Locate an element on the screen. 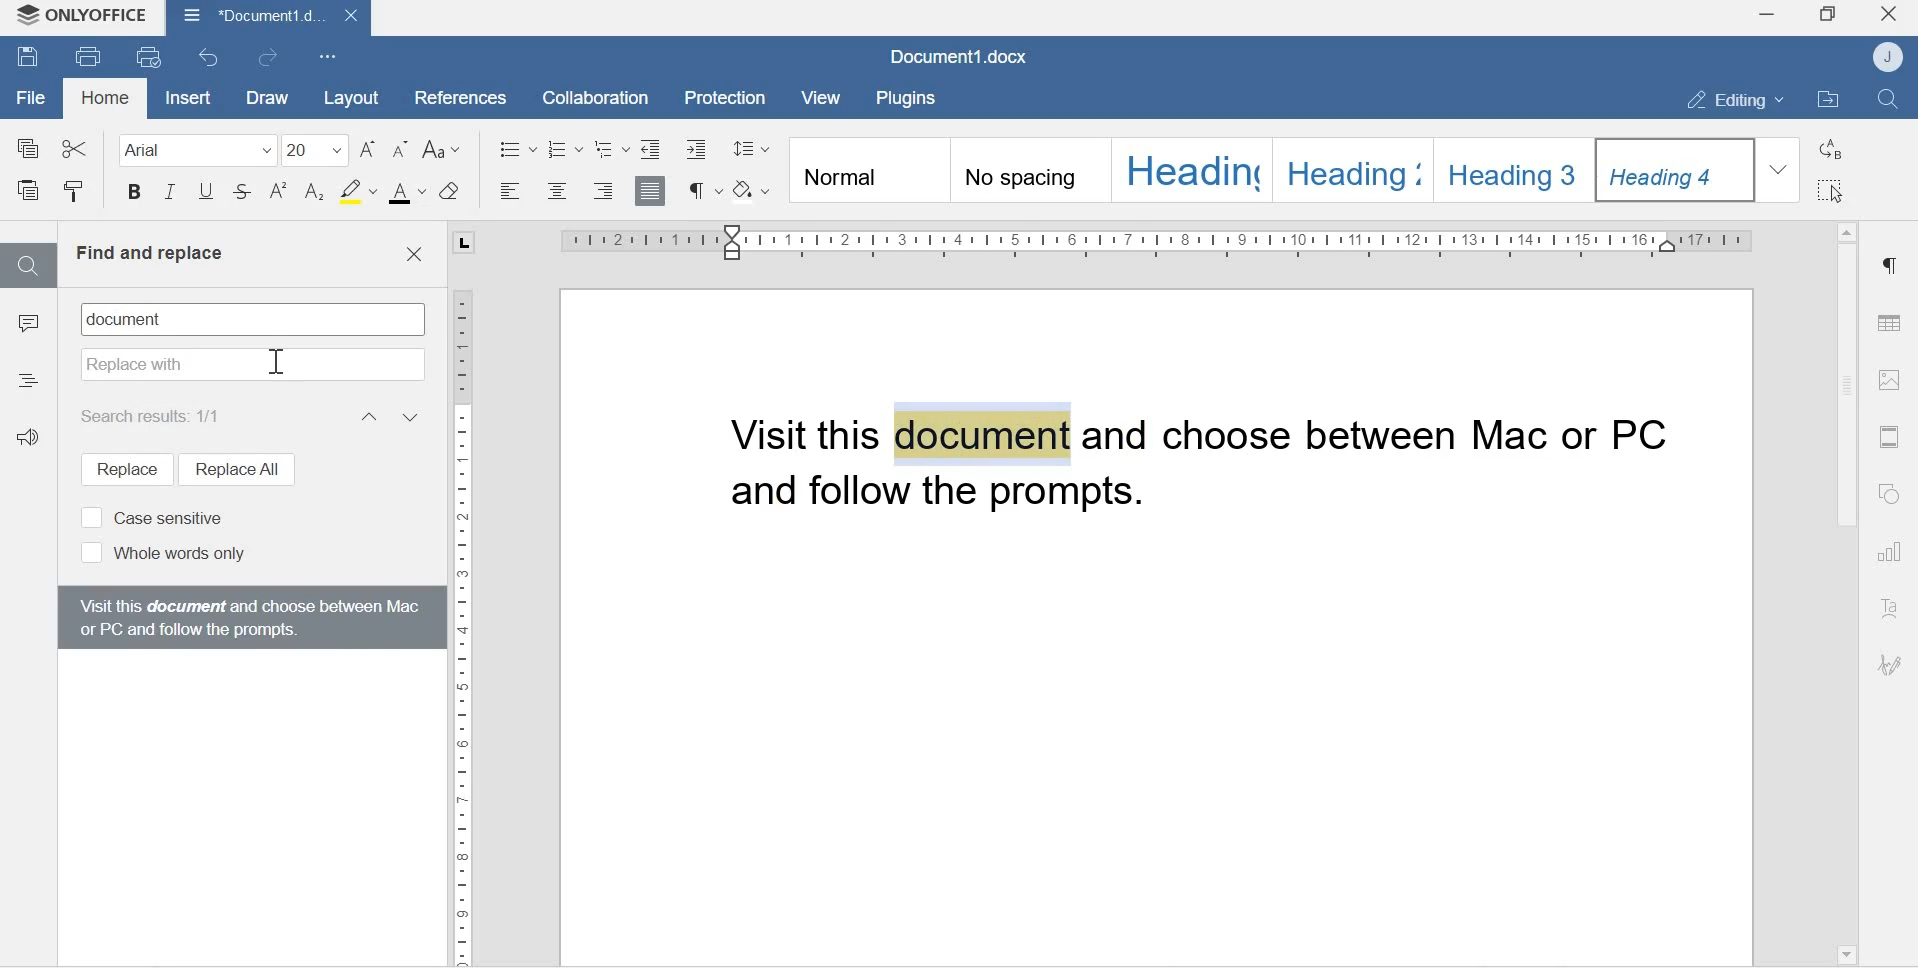 The image size is (1918, 968). Justified is located at coordinates (651, 189).